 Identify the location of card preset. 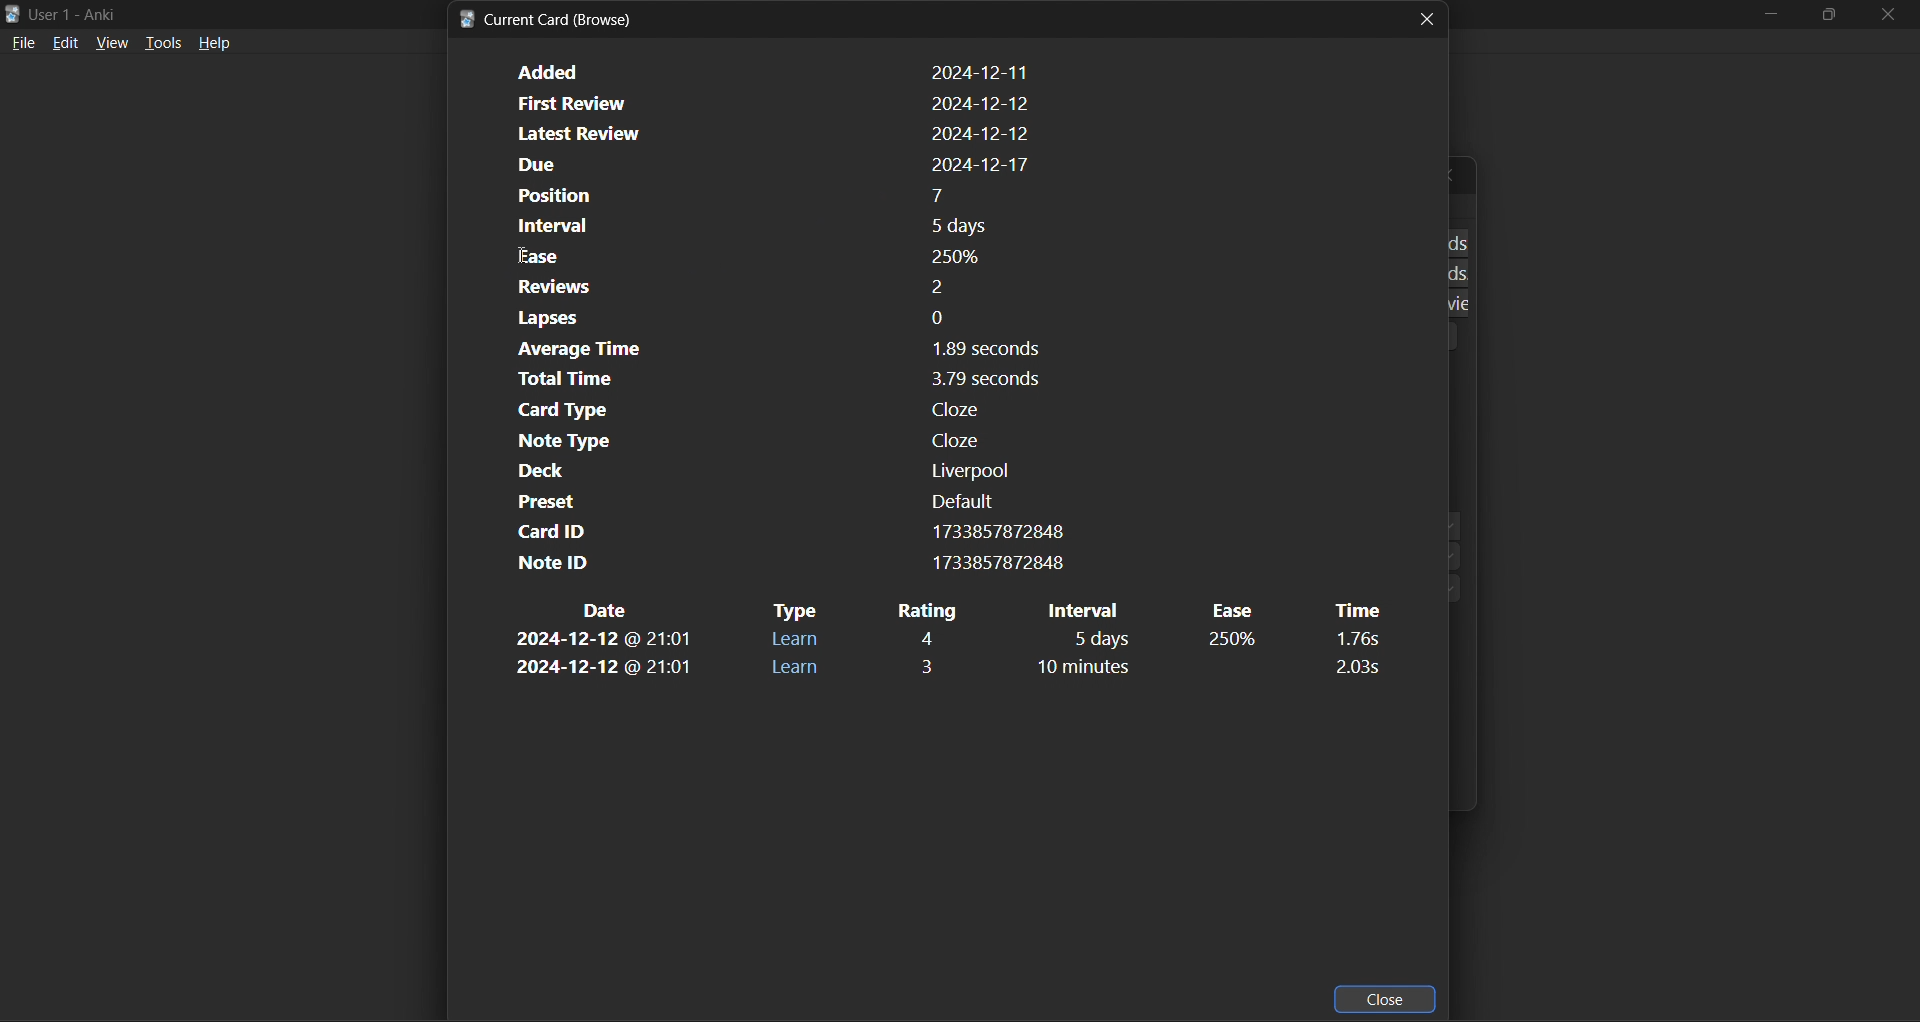
(758, 501).